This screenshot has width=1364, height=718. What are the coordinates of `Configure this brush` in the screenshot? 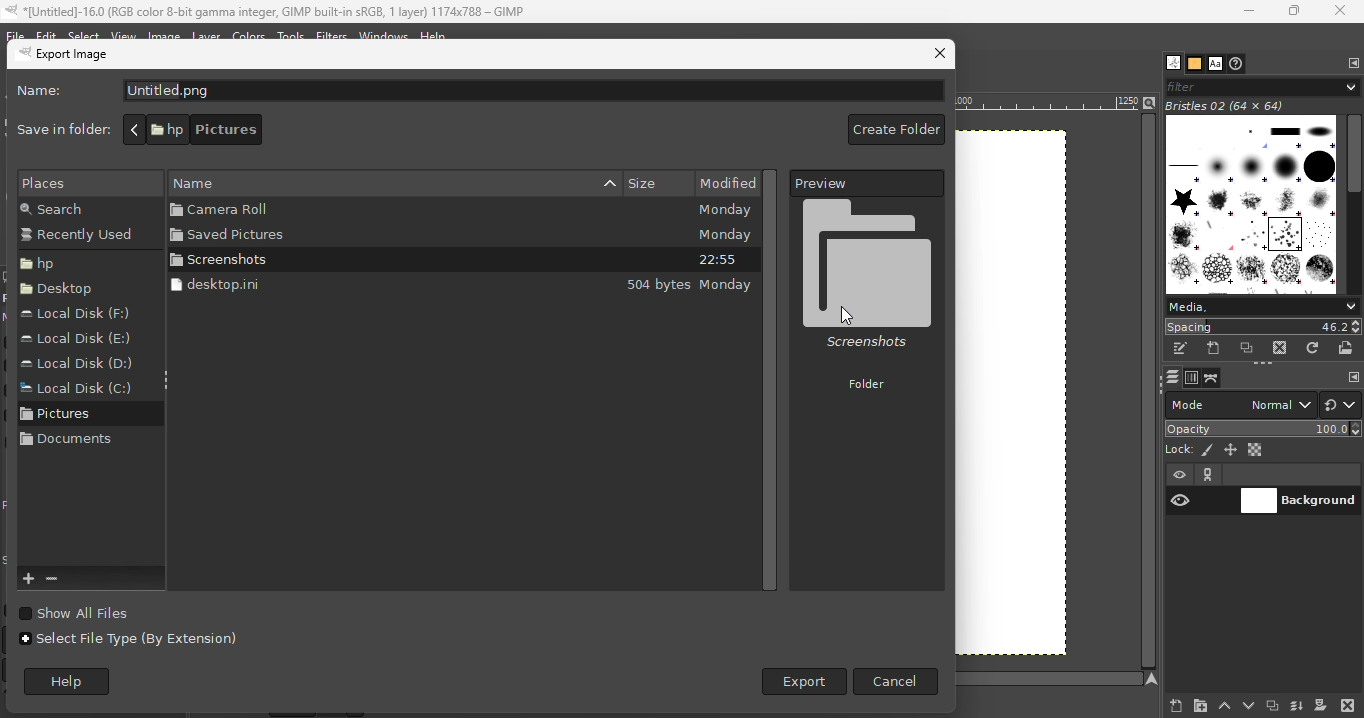 It's located at (1354, 377).